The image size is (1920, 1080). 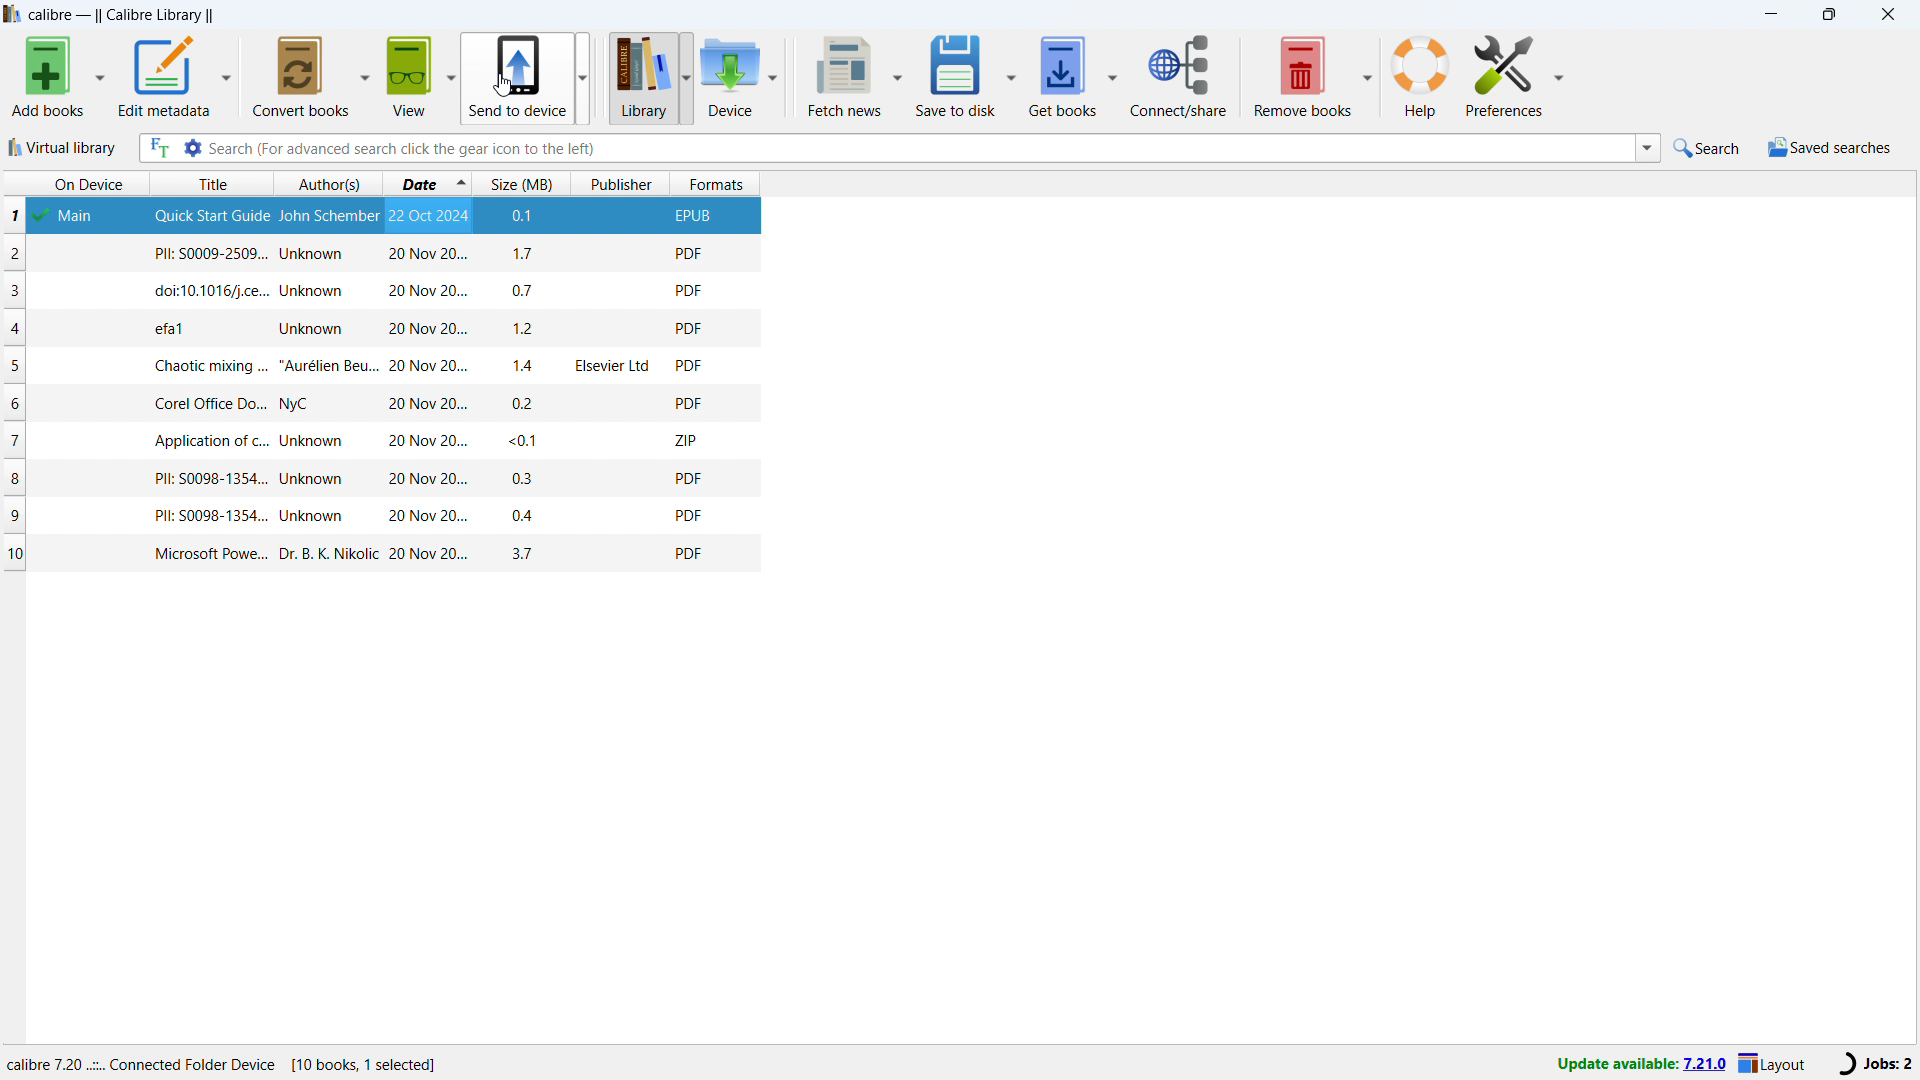 What do you see at coordinates (1369, 74) in the screenshot?
I see `remove books options` at bounding box center [1369, 74].